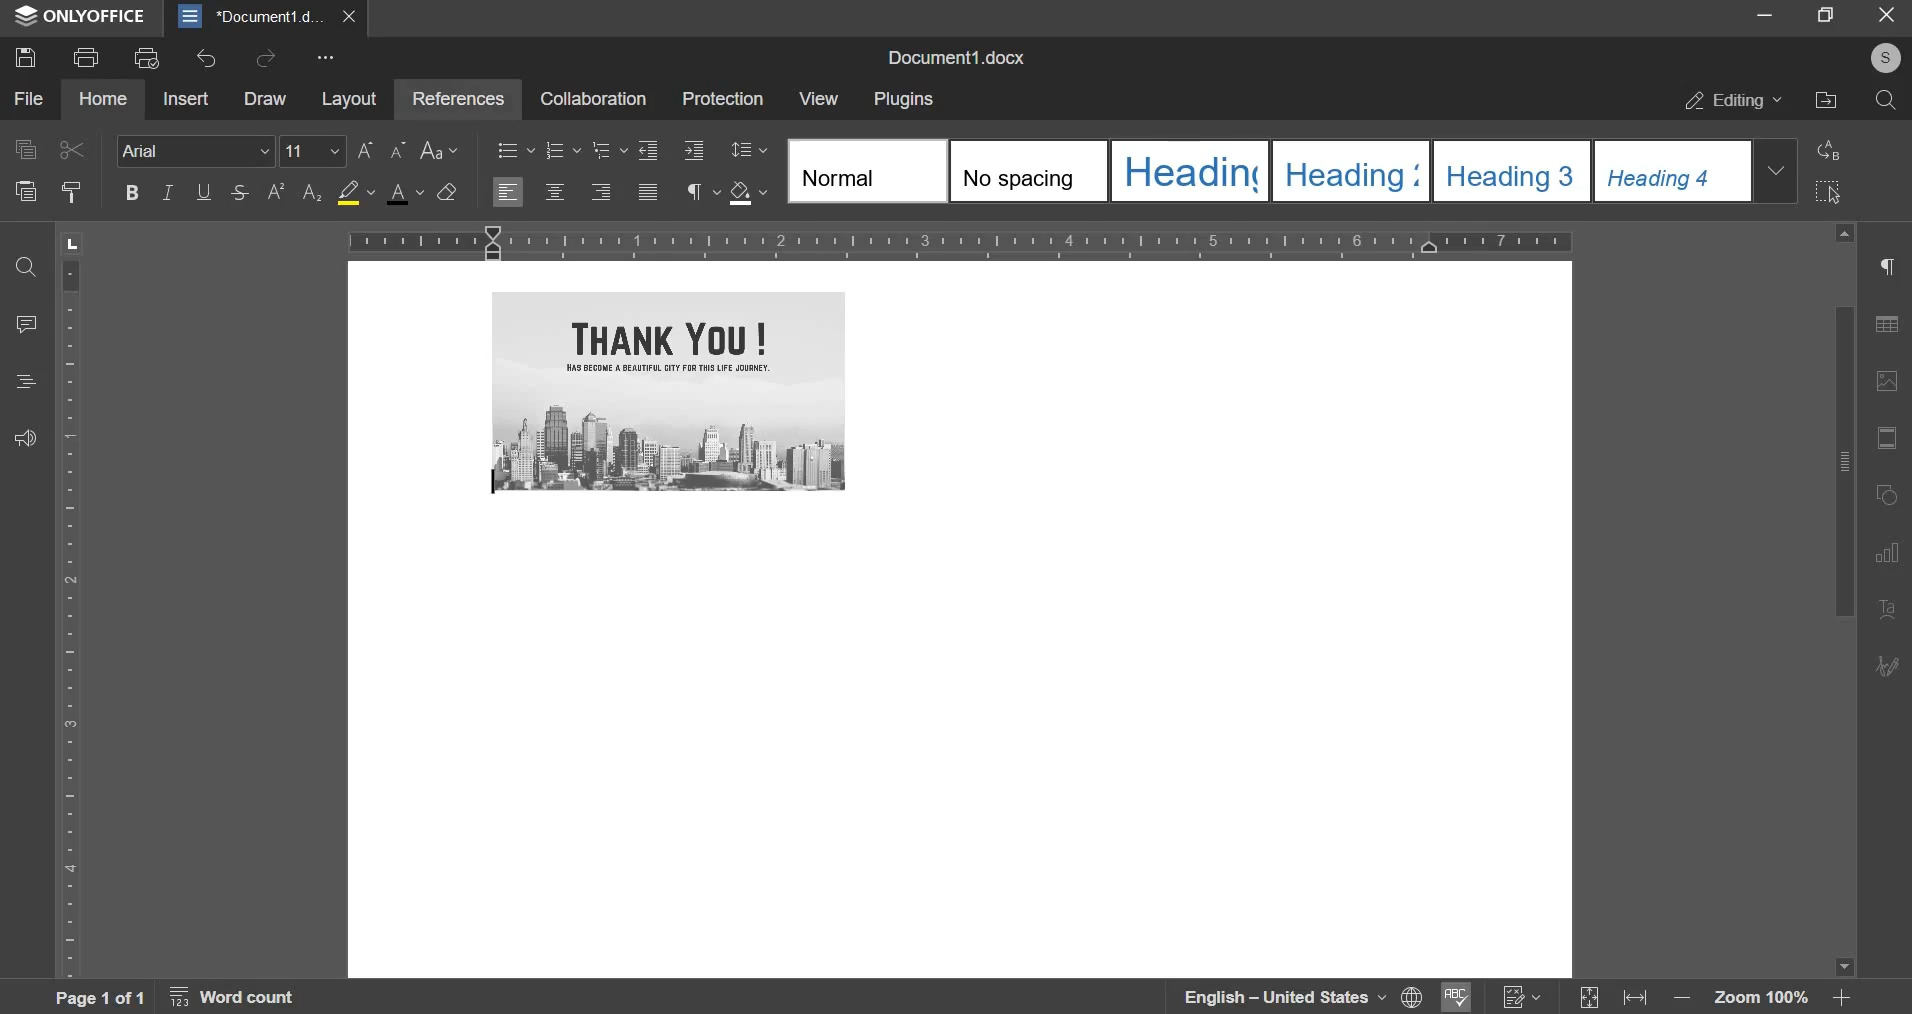 This screenshot has width=1912, height=1014. I want to click on language, so click(1270, 997).